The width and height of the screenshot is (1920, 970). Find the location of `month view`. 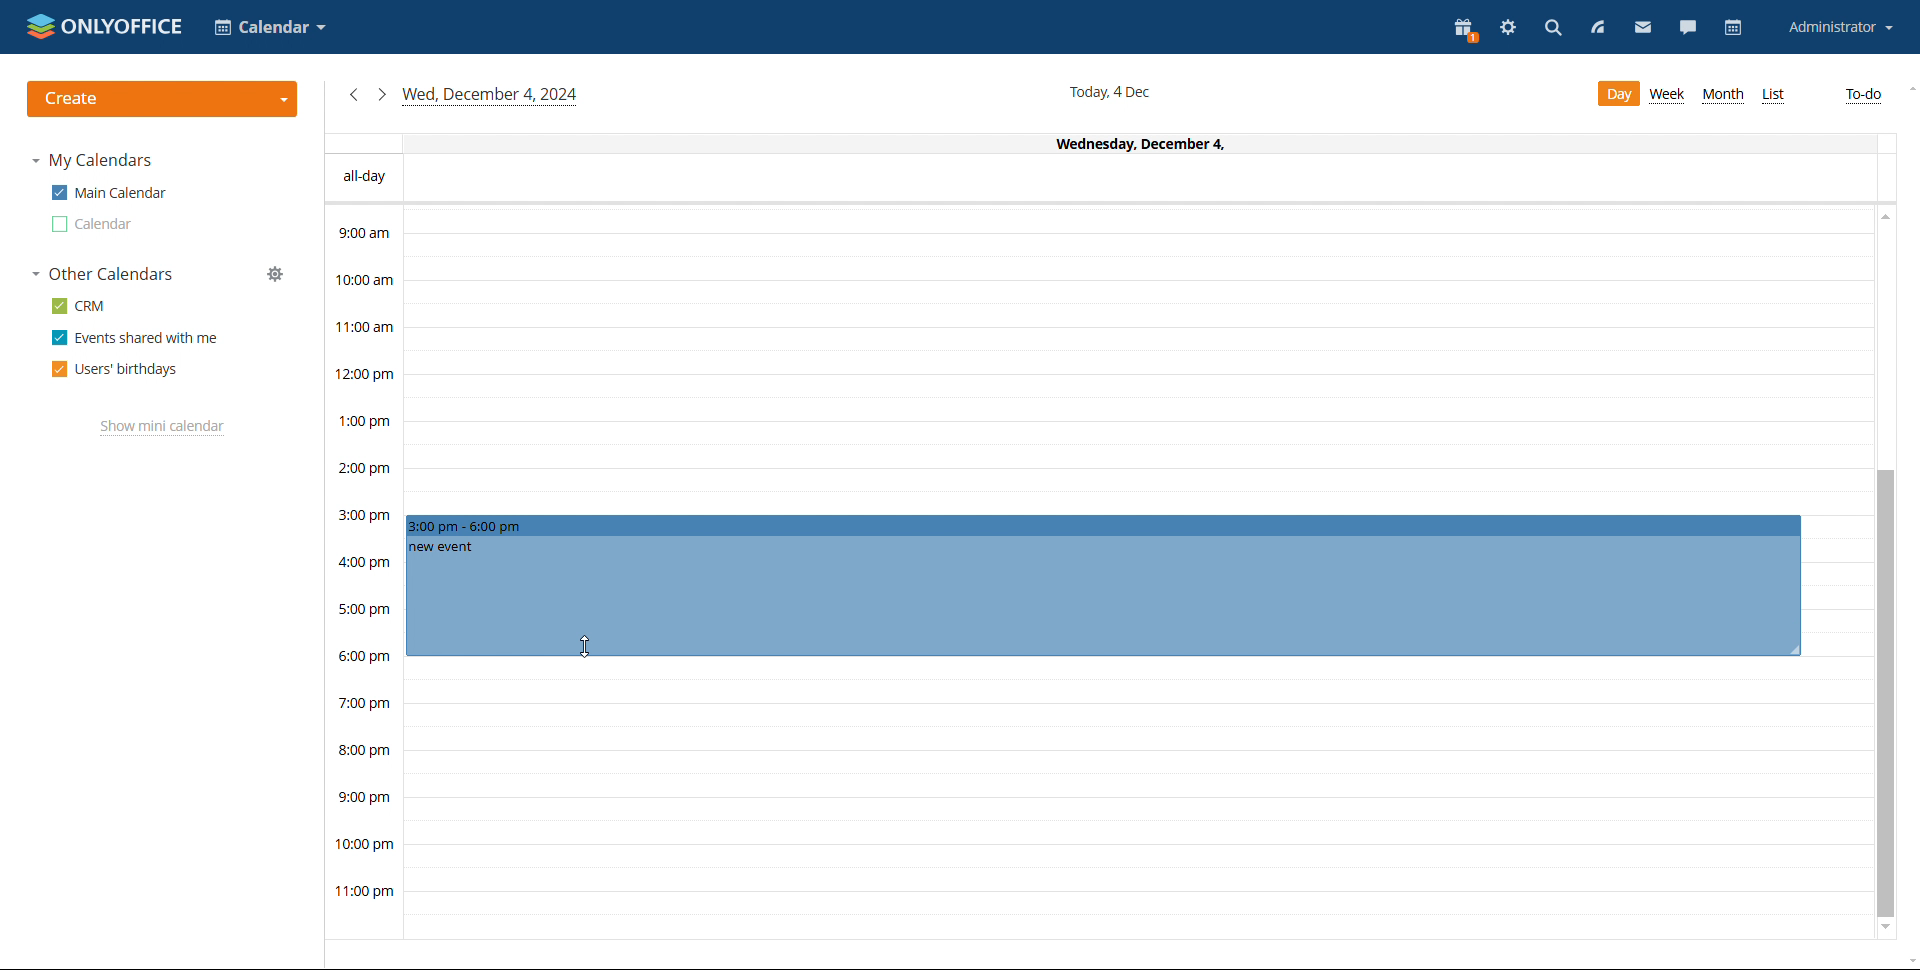

month view is located at coordinates (1722, 95).